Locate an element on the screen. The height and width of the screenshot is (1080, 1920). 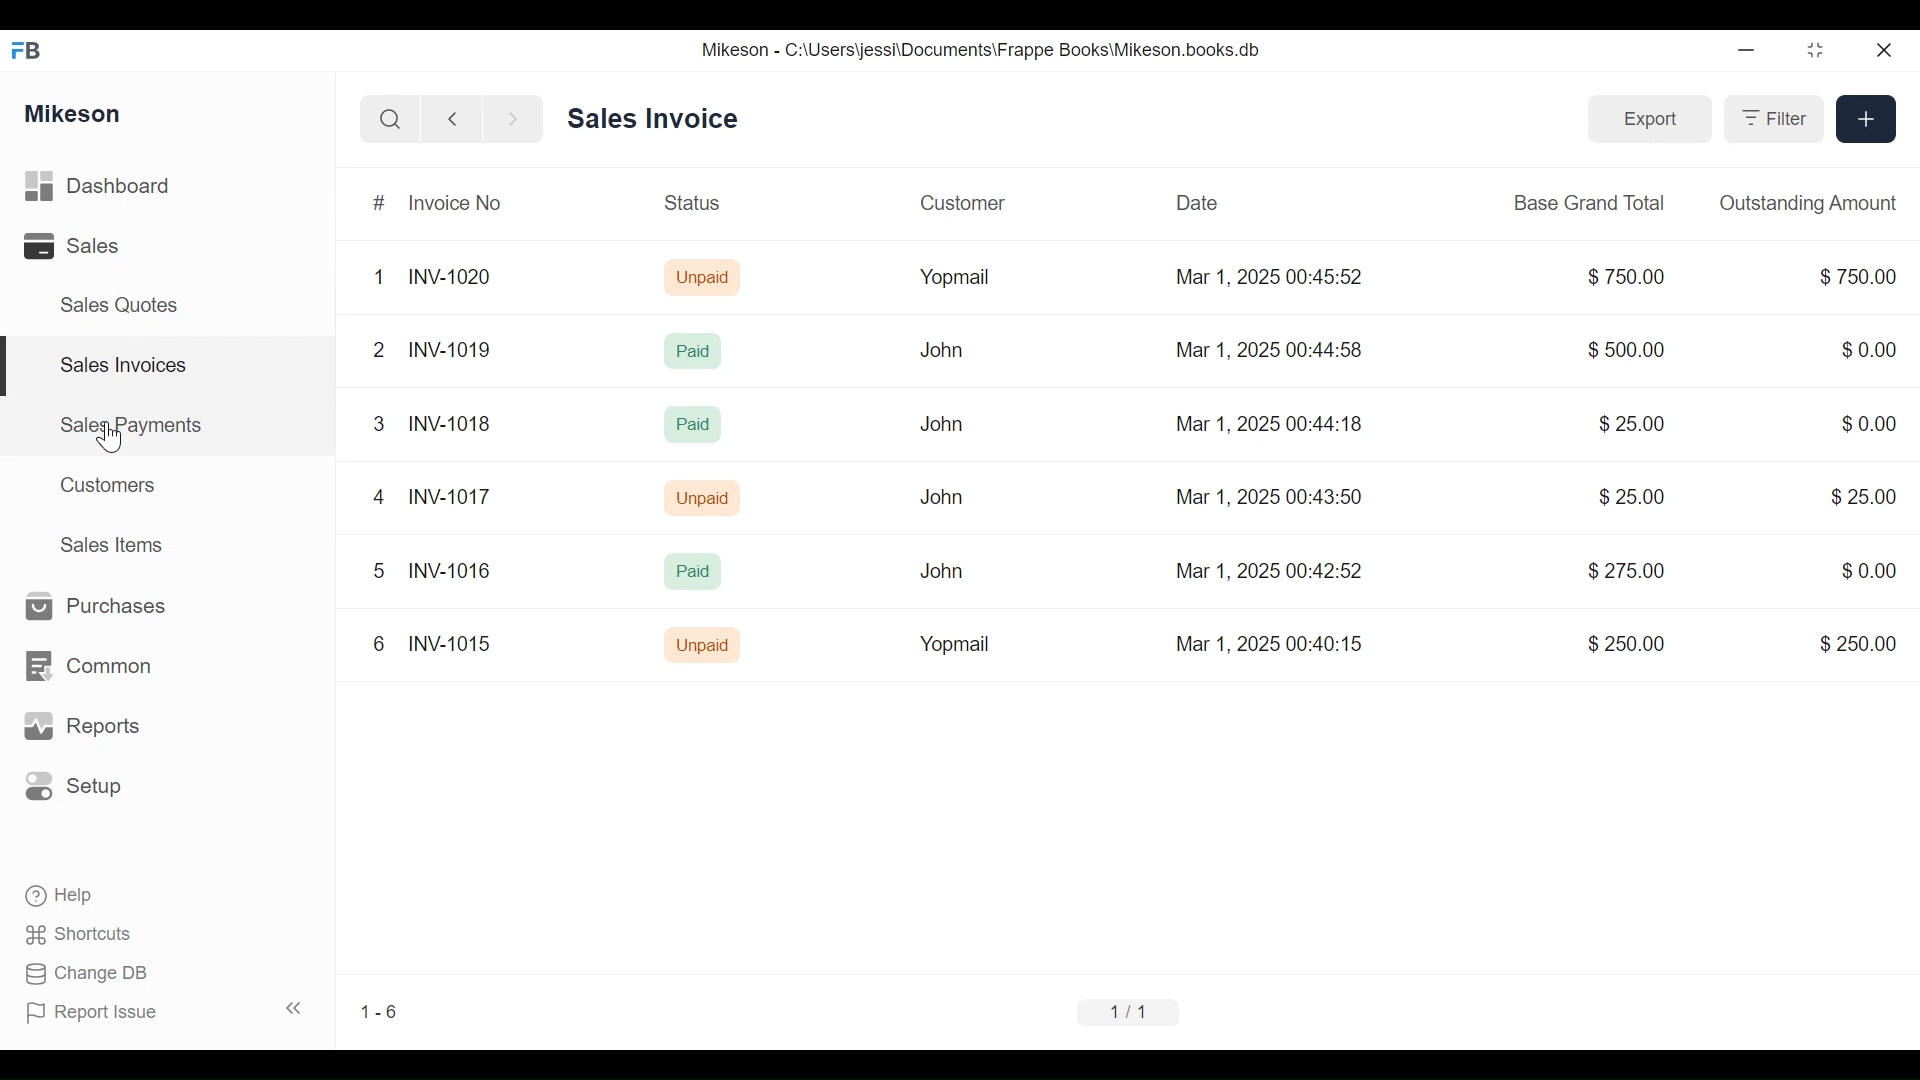
Unpaid is located at coordinates (707, 501).